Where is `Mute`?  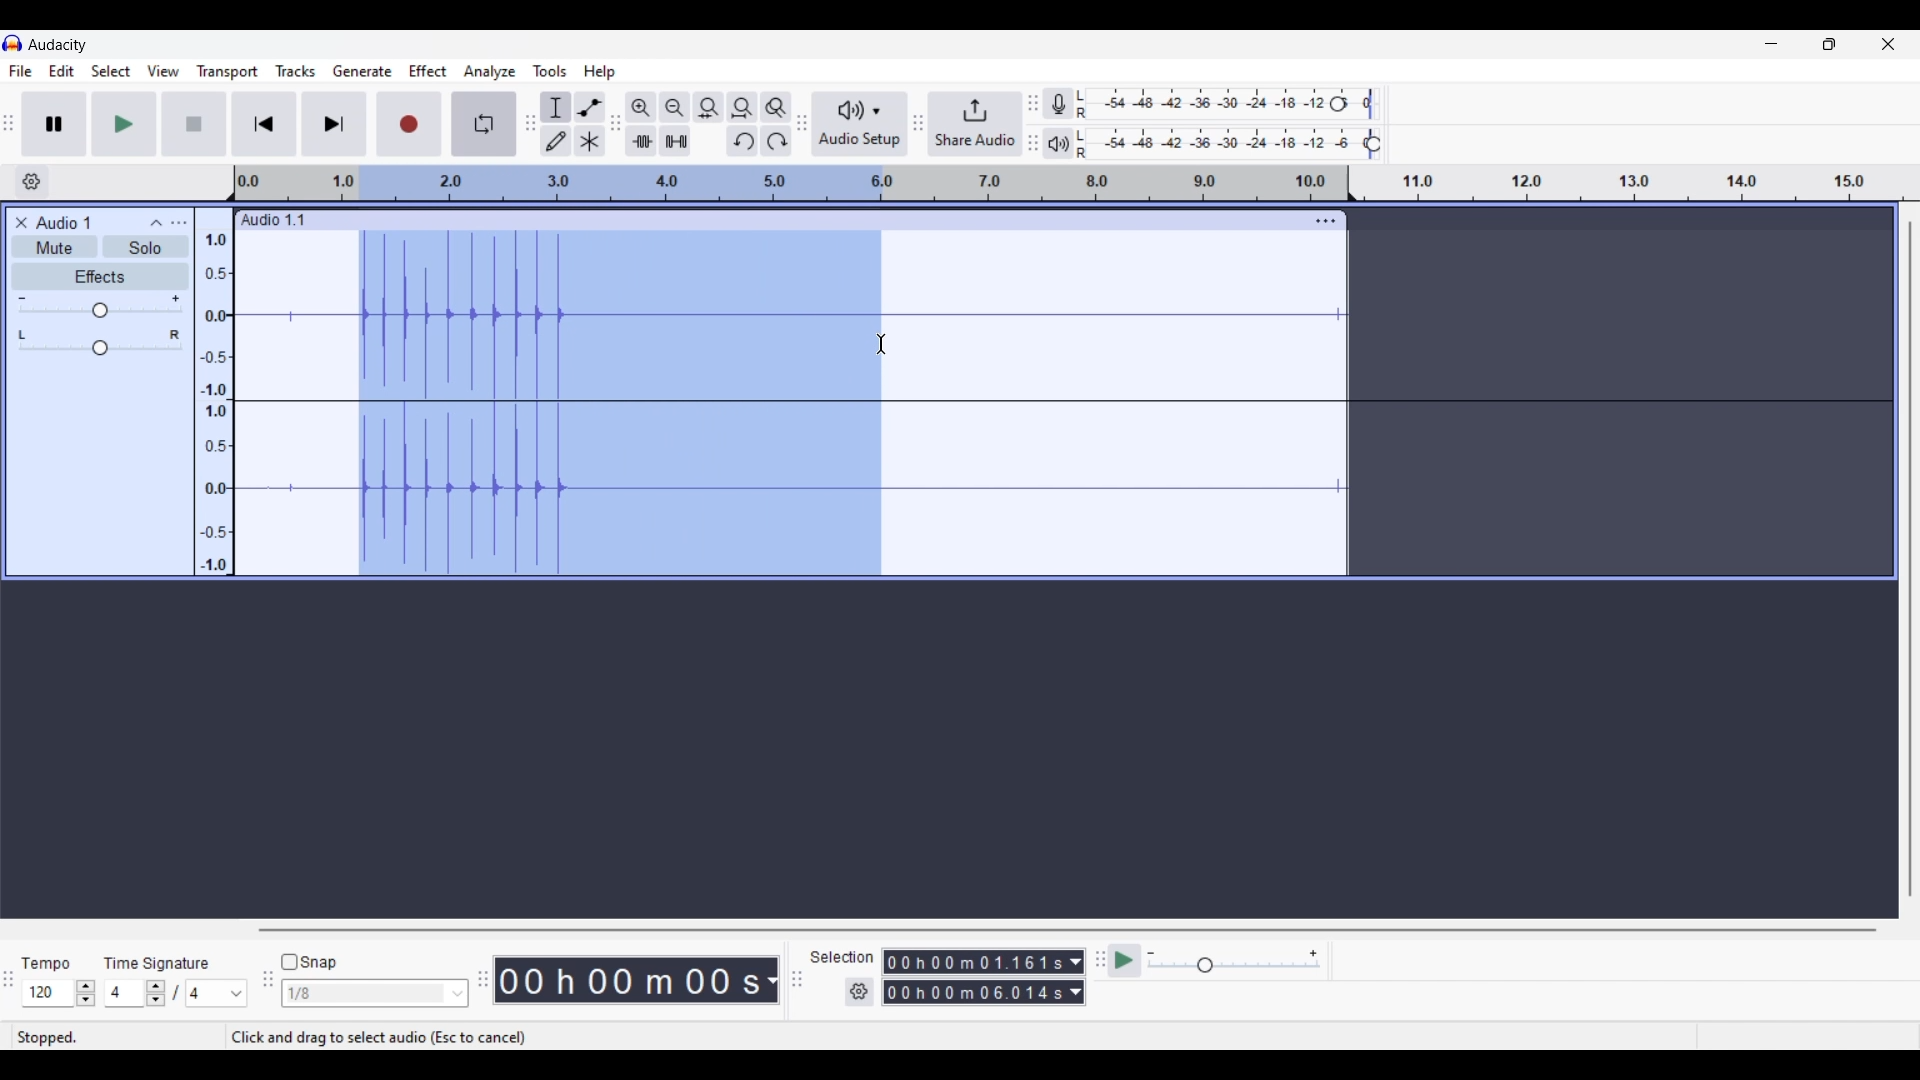
Mute is located at coordinates (54, 246).